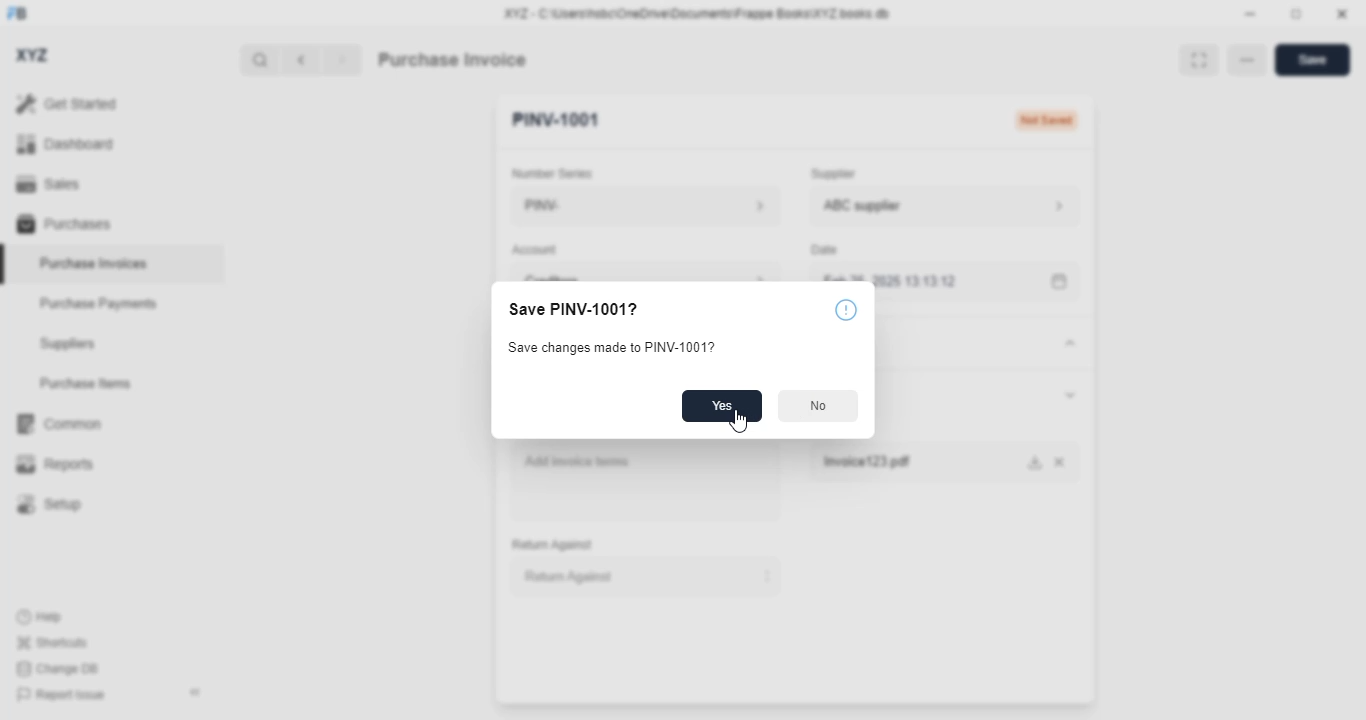 The width and height of the screenshot is (1366, 720). Describe the element at coordinates (451, 59) in the screenshot. I see `purchase invoice` at that location.